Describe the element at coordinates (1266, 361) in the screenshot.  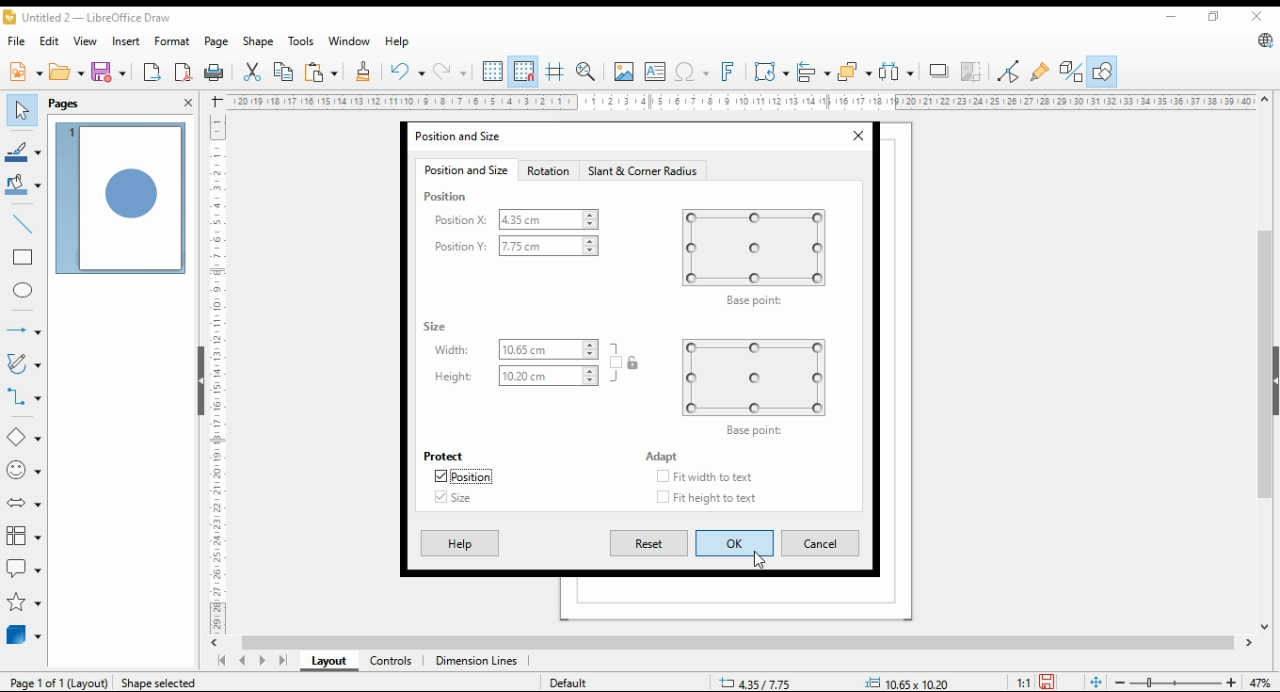
I see `scroll bar` at that location.